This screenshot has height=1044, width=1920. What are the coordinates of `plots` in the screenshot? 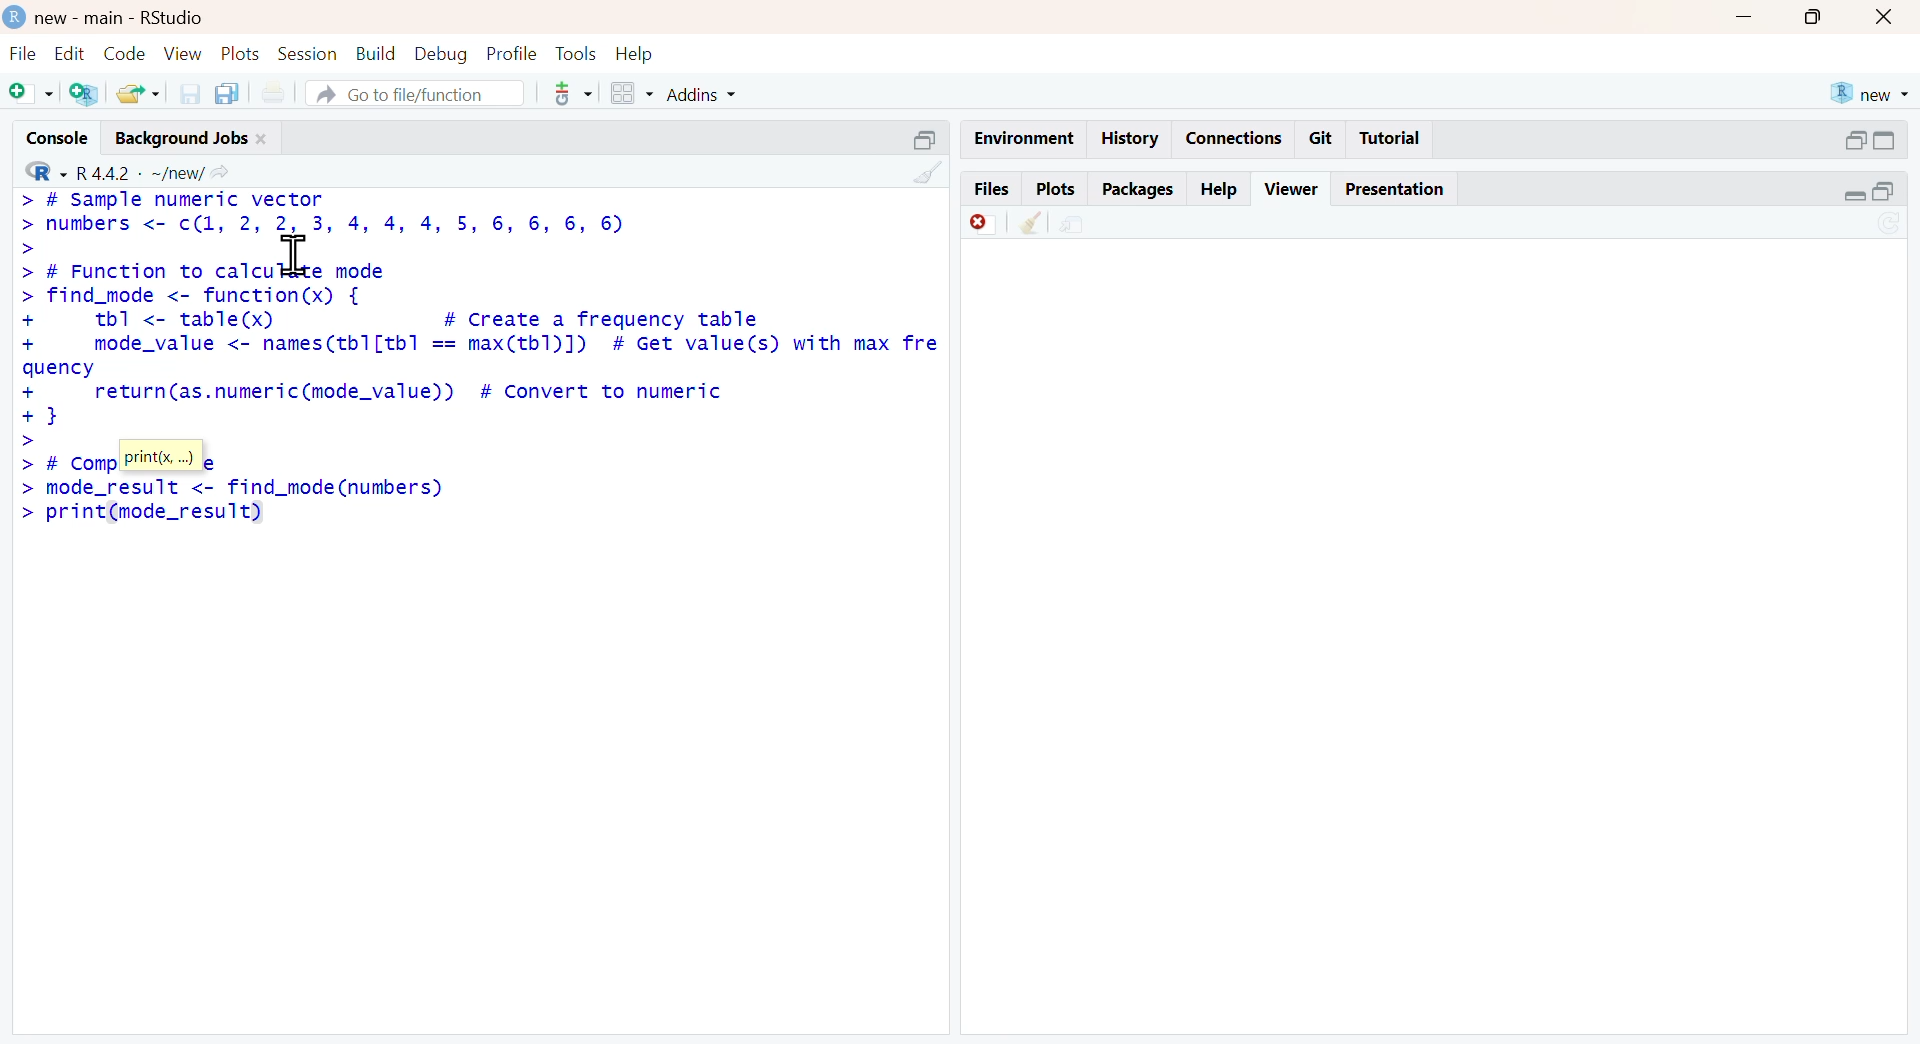 It's located at (242, 53).